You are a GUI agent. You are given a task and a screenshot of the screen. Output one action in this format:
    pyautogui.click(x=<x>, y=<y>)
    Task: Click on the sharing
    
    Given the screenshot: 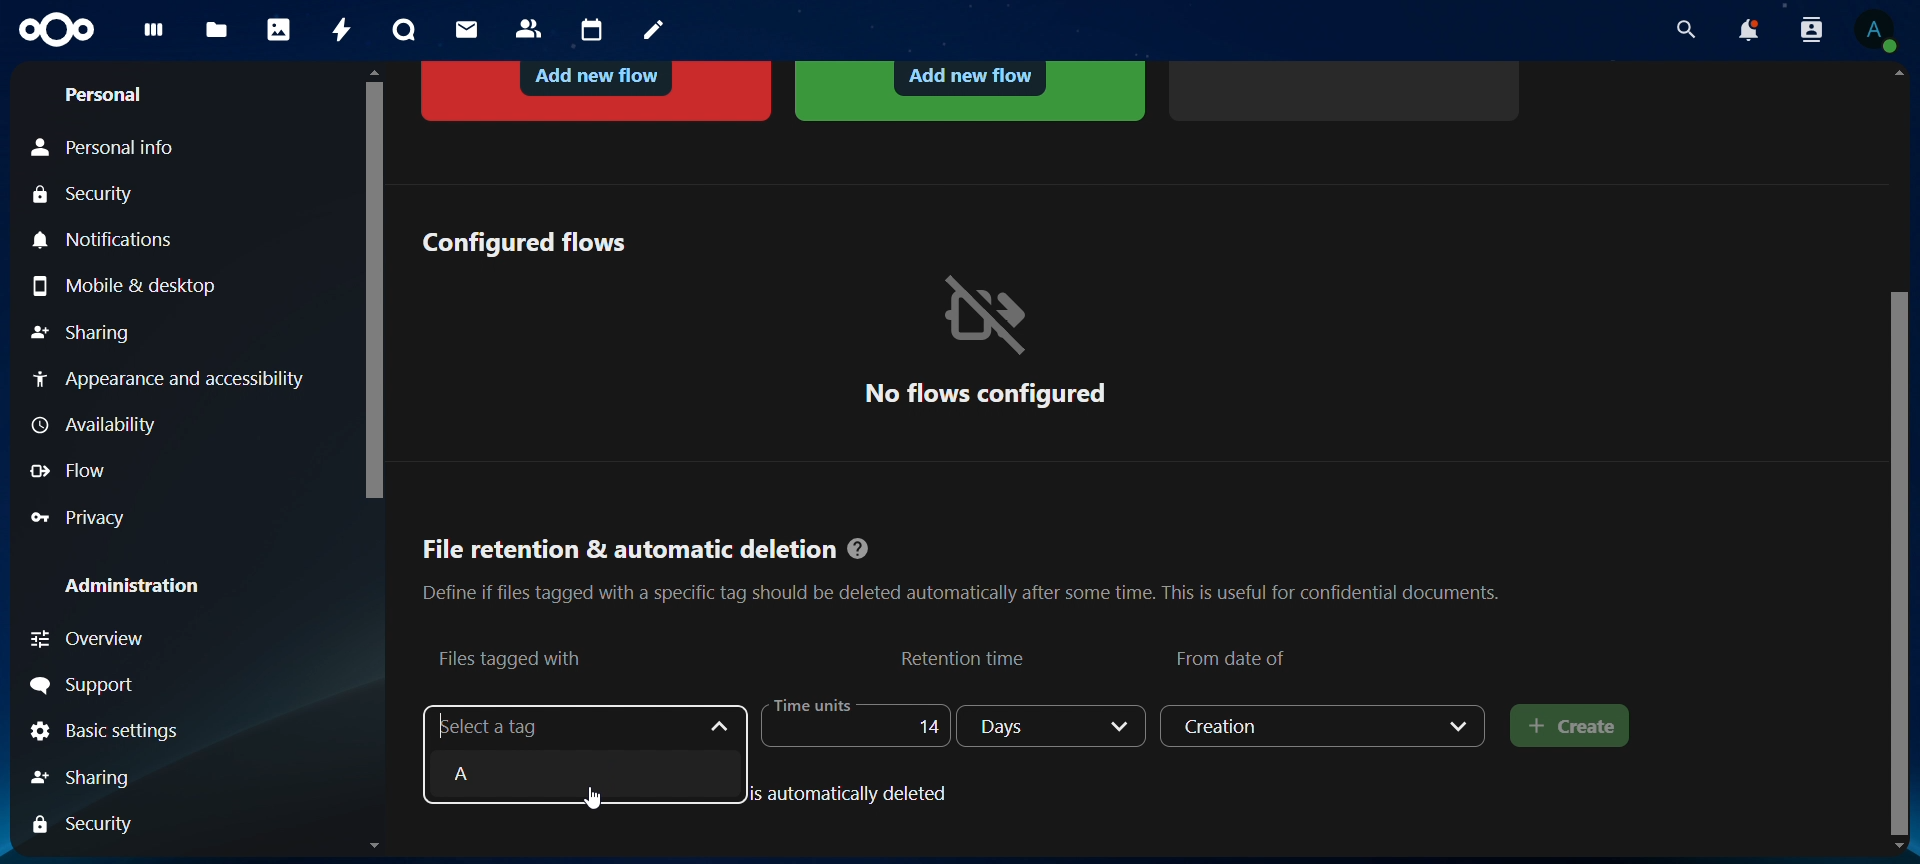 What is the action you would take?
    pyautogui.click(x=103, y=775)
    